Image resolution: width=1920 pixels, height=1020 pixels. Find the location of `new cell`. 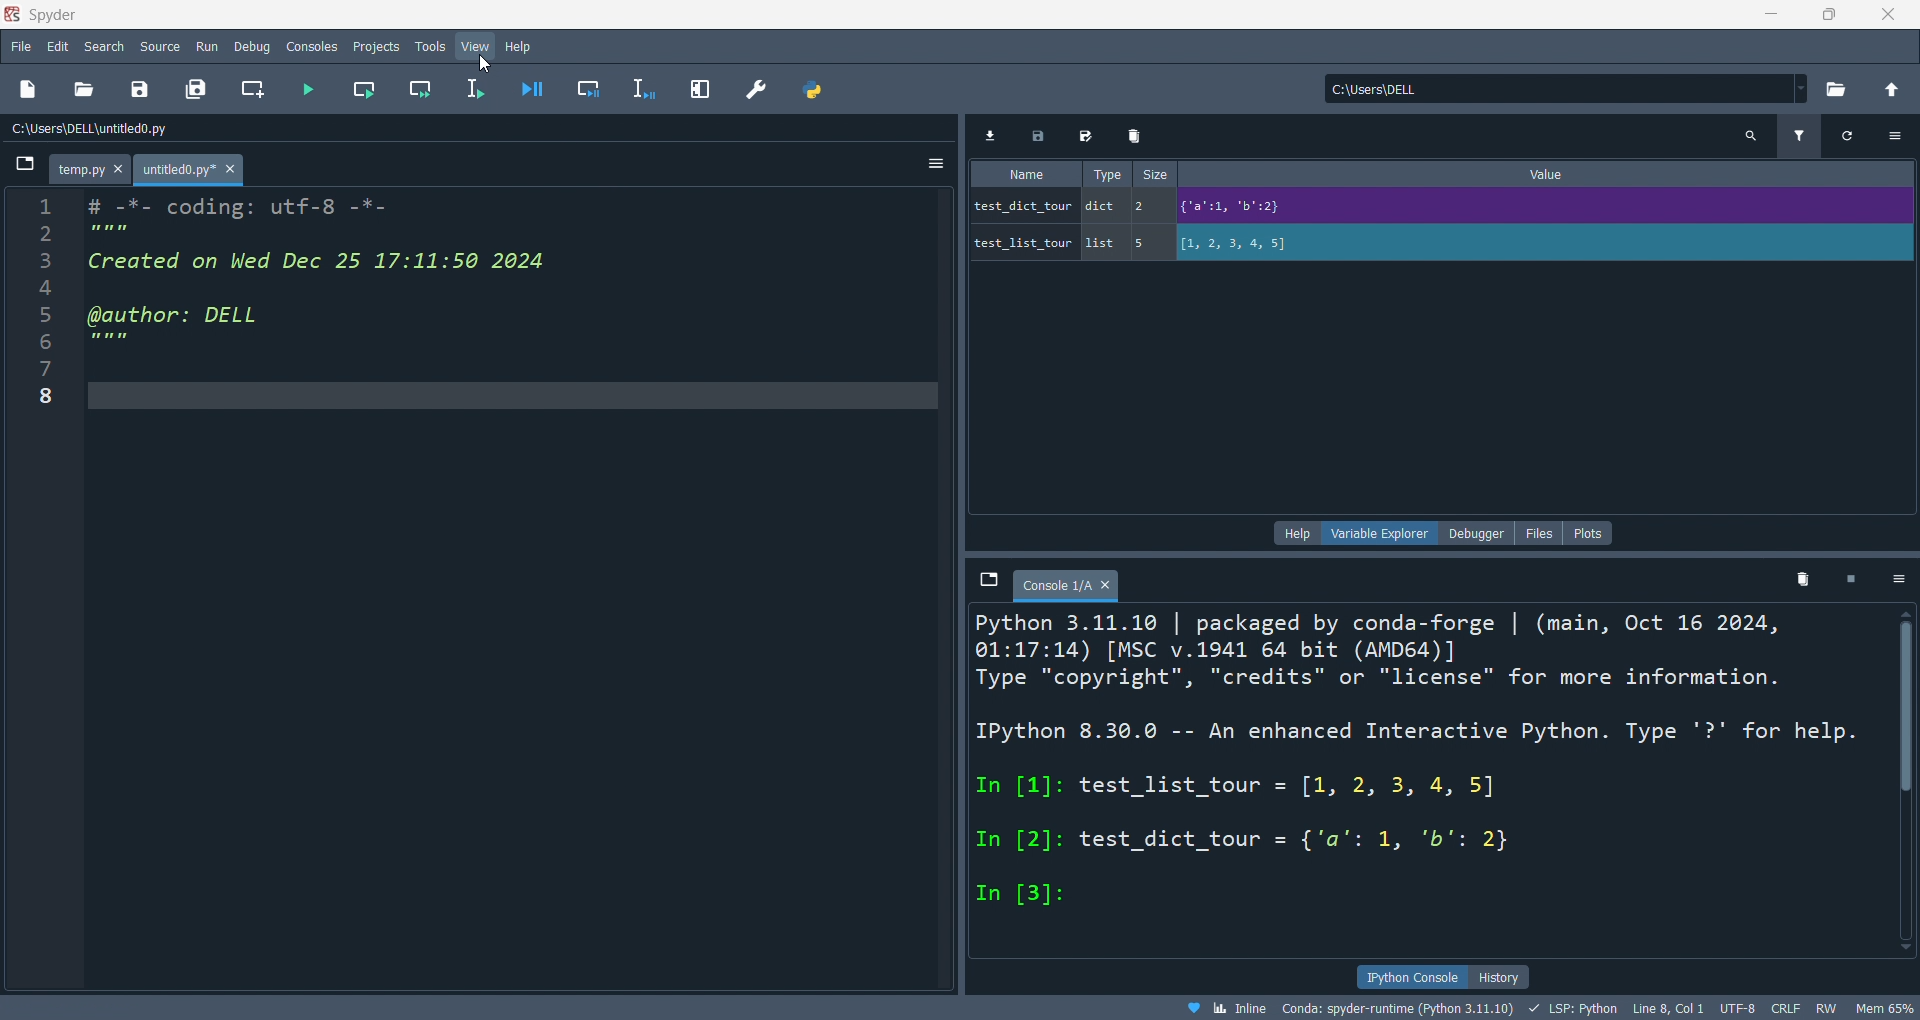

new cell is located at coordinates (250, 88).